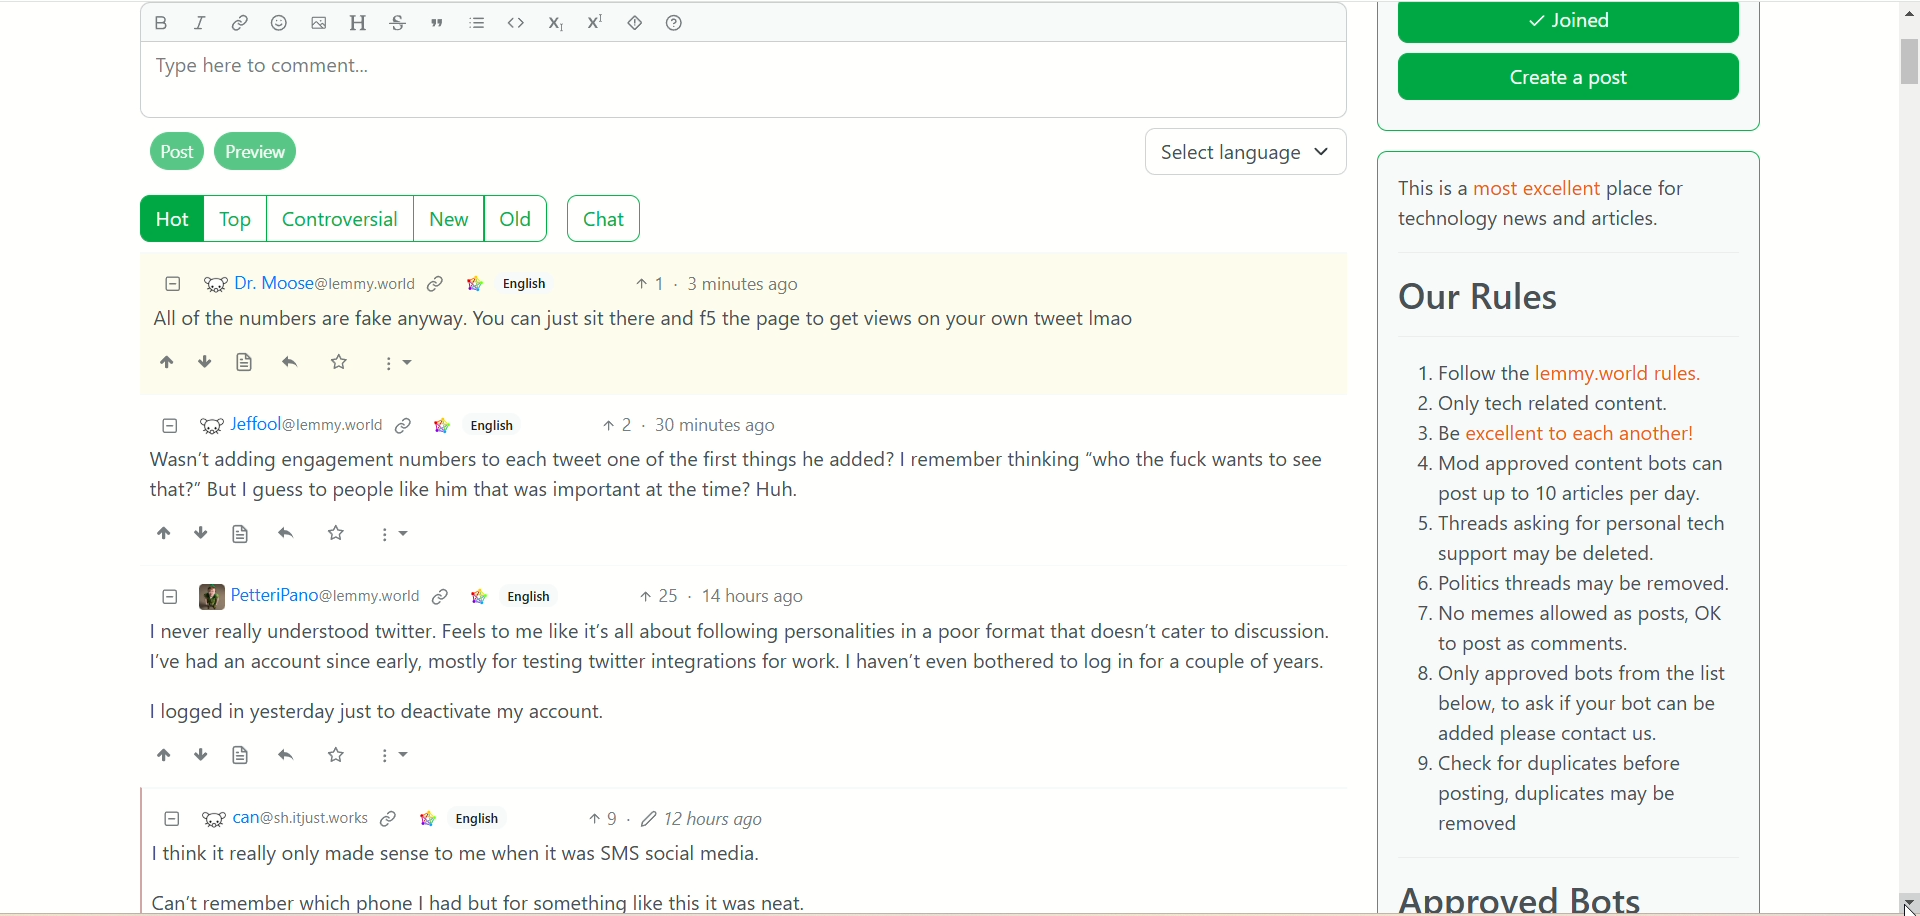 This screenshot has height=916, width=1920. I want to click on old, so click(517, 217).